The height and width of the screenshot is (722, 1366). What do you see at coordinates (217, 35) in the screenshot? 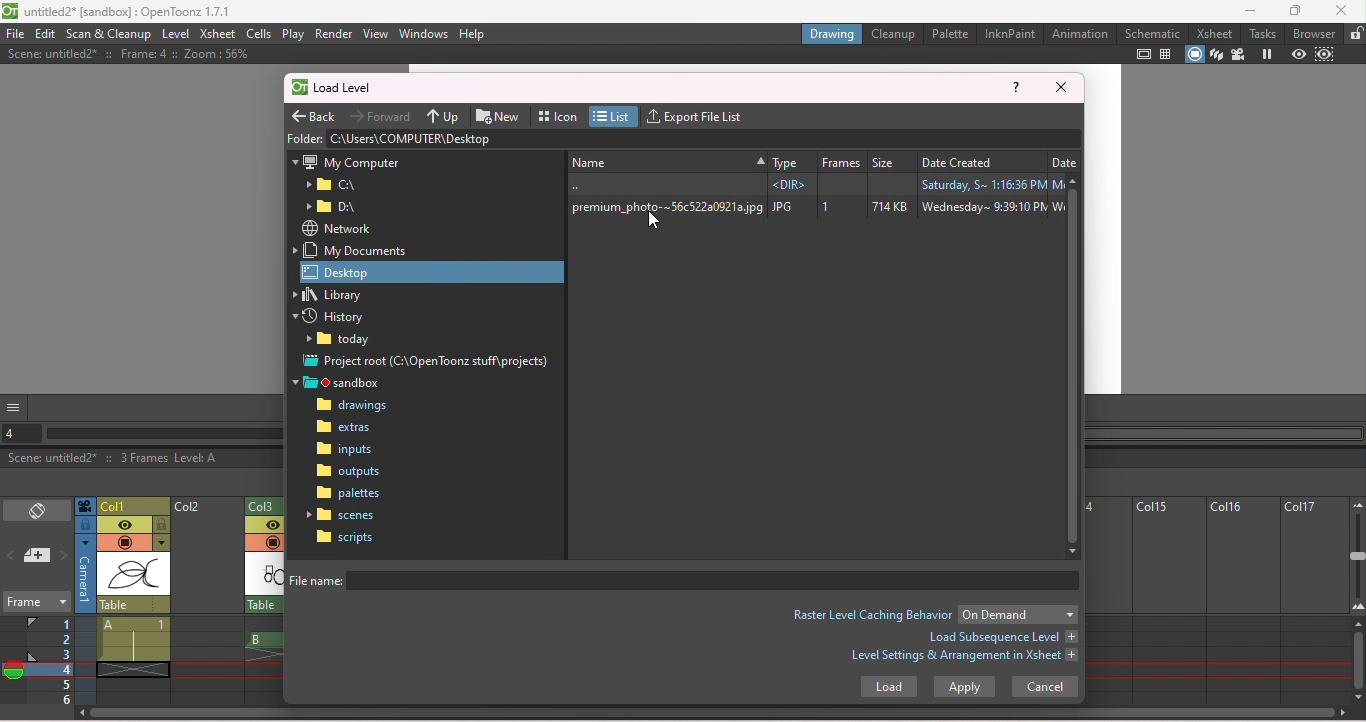
I see `Xsheet` at bounding box center [217, 35].